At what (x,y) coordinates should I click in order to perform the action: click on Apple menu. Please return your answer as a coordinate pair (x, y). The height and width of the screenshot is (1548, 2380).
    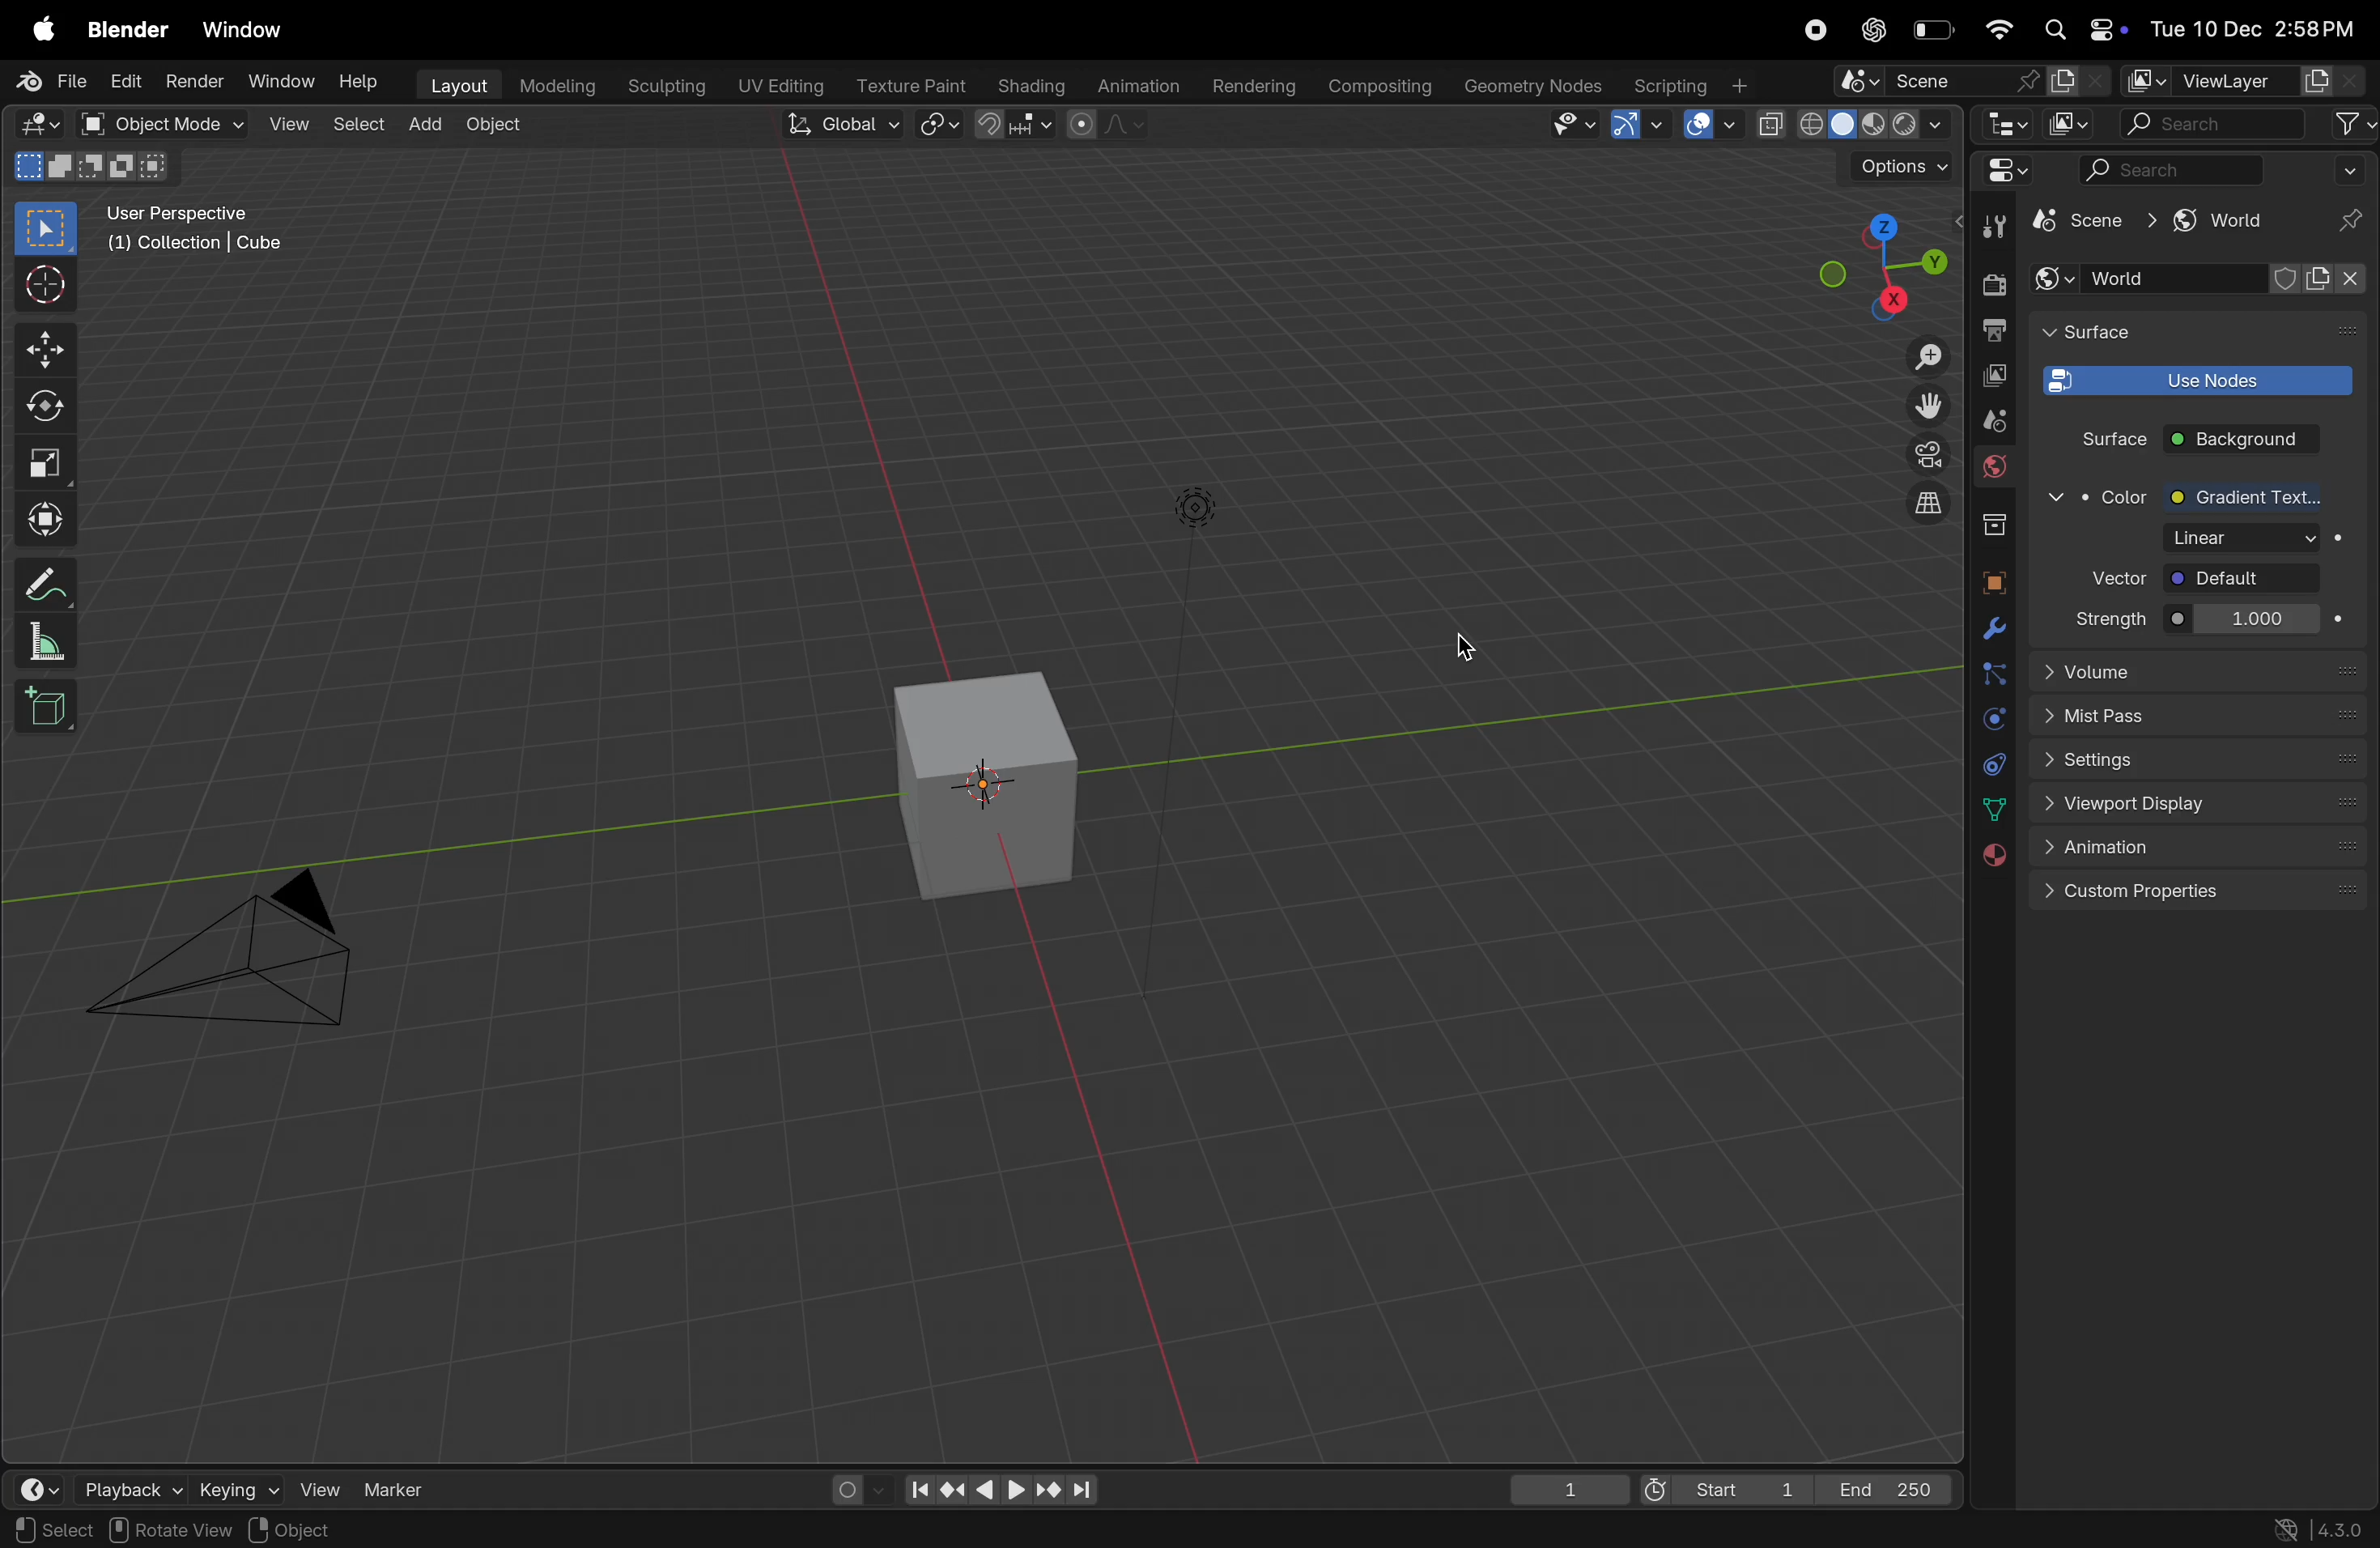
    Looking at the image, I should click on (33, 29).